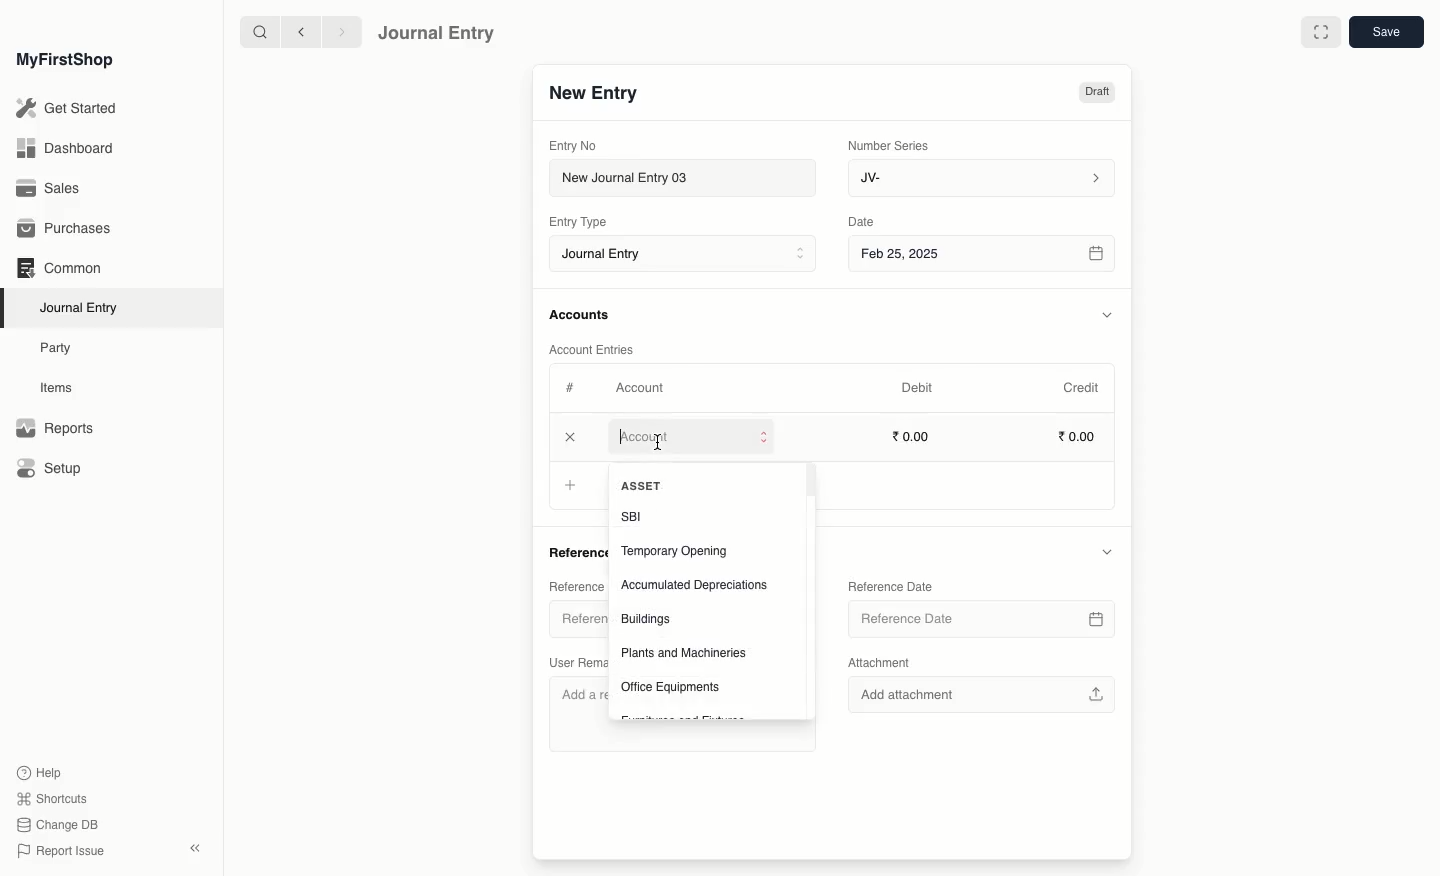 This screenshot has height=876, width=1440. I want to click on New Journal Entry 03, so click(688, 179).